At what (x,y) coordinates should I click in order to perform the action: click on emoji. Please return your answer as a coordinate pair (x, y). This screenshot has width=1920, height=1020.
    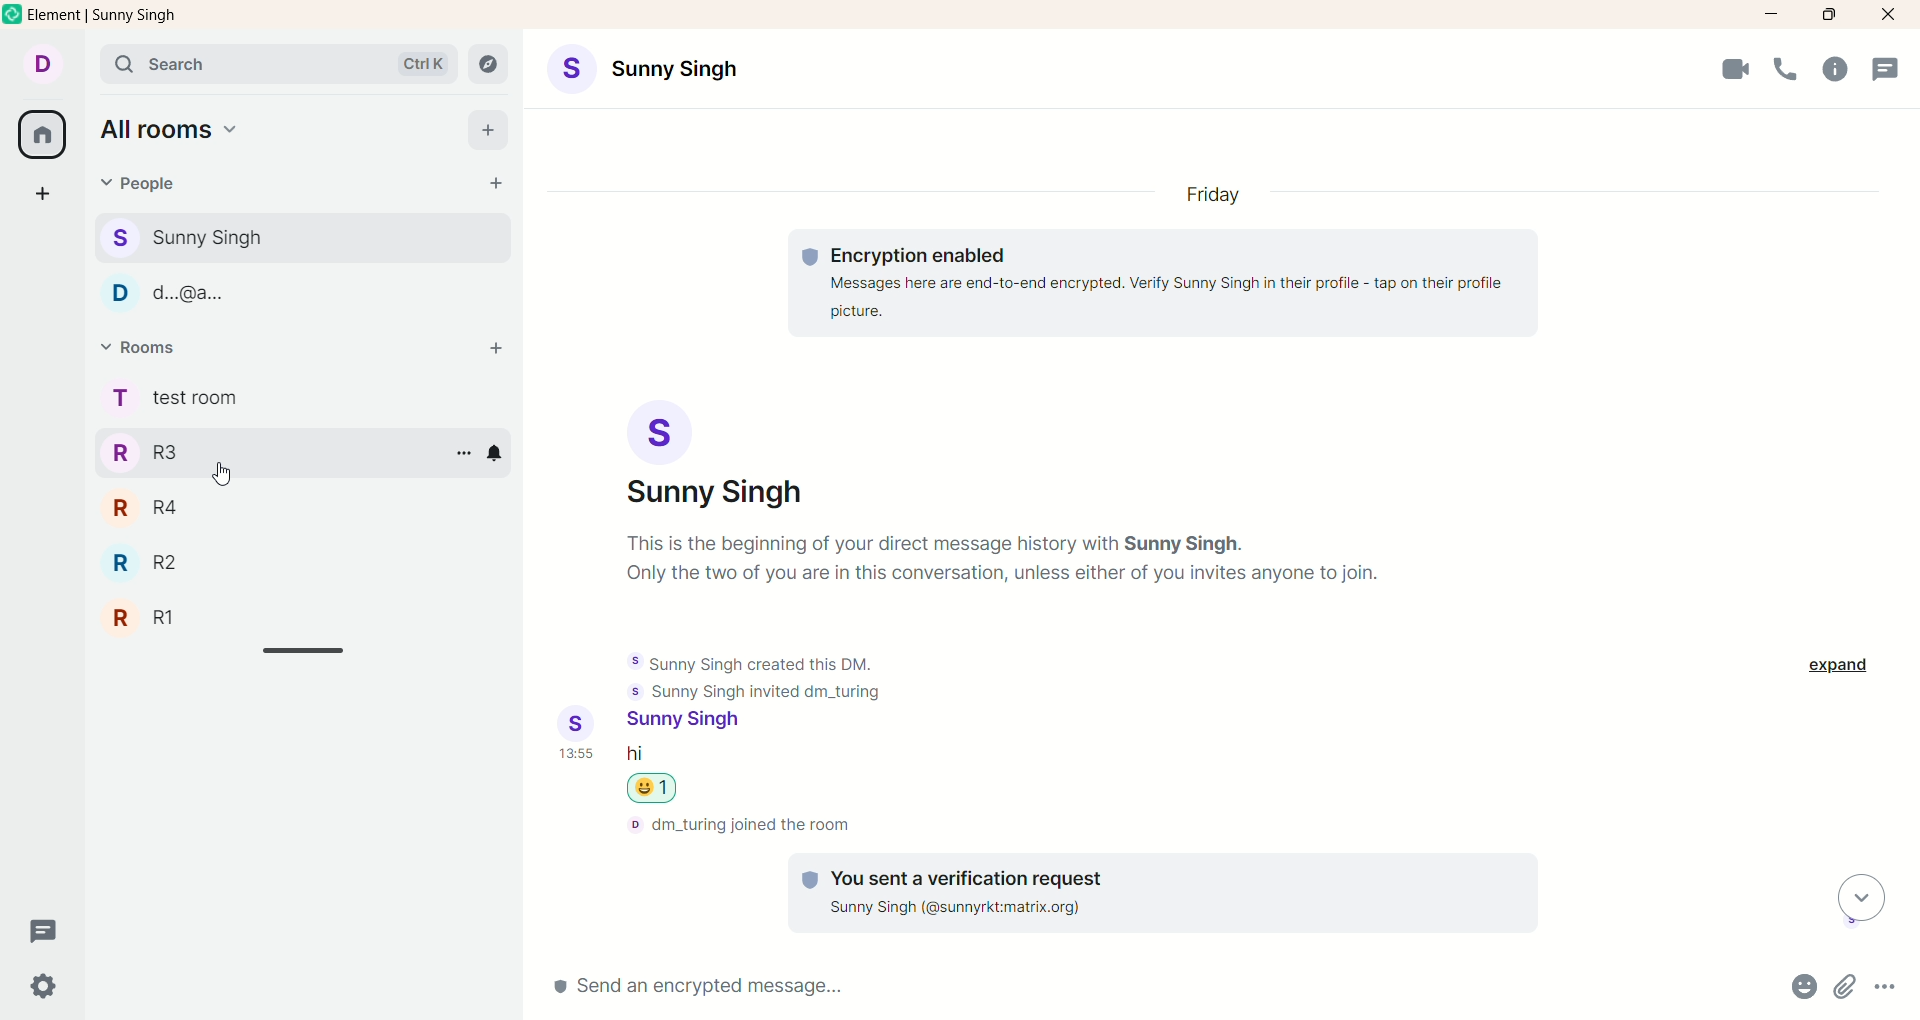
    Looking at the image, I should click on (667, 789).